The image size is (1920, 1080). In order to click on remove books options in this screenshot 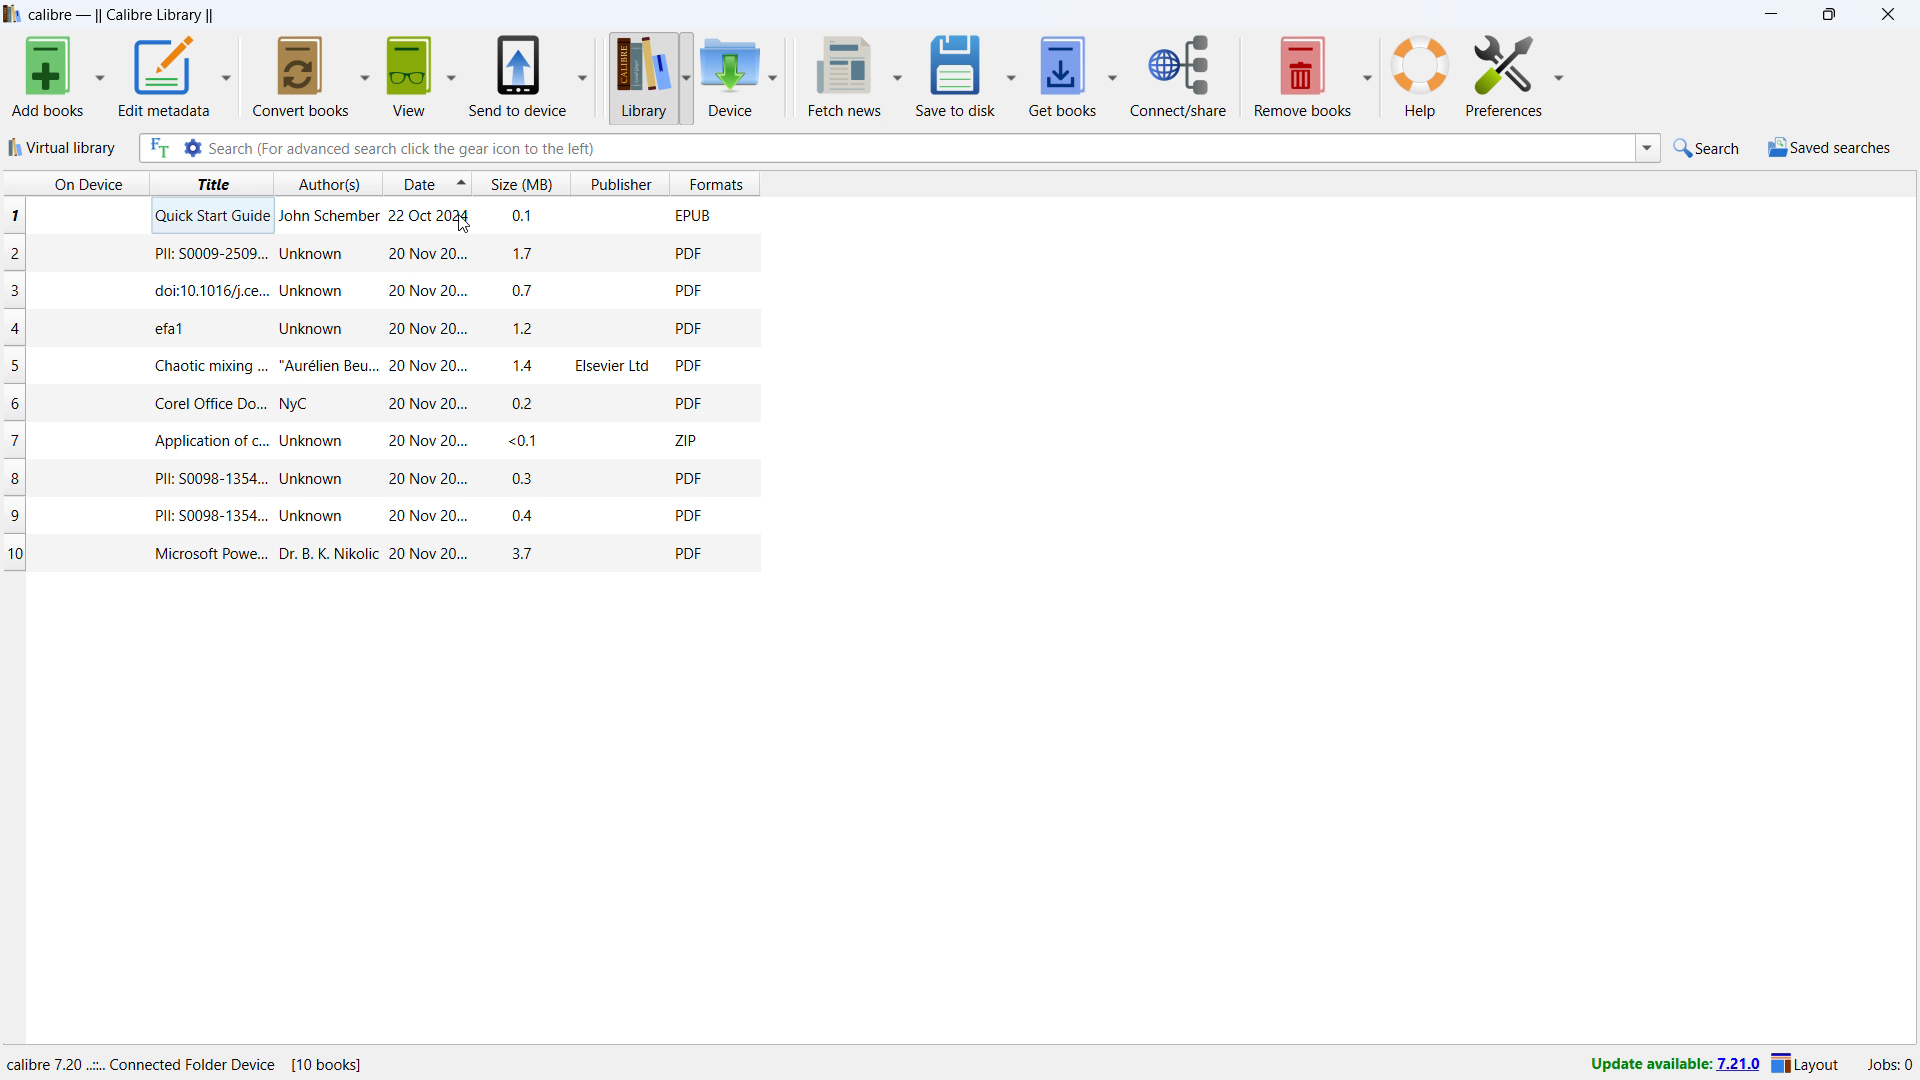, I will do `click(1369, 74)`.